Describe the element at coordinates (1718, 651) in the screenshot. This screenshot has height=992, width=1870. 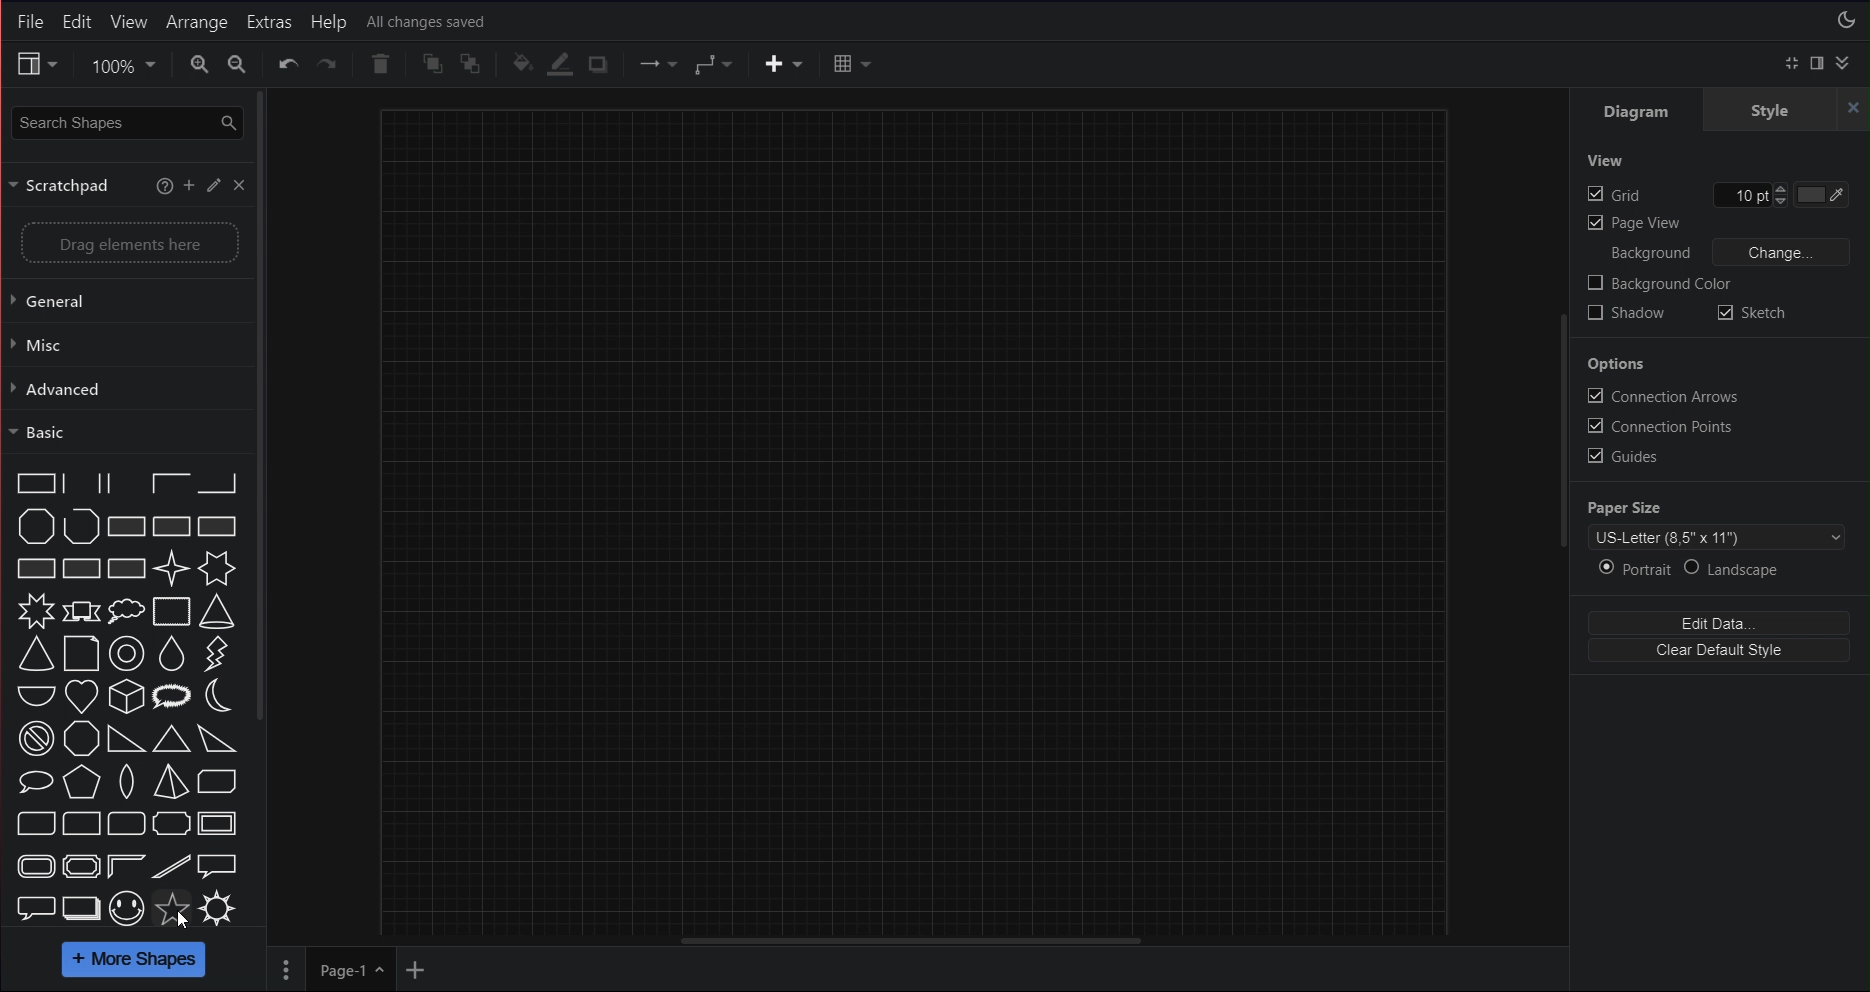
I see `Clear Default Style` at that location.